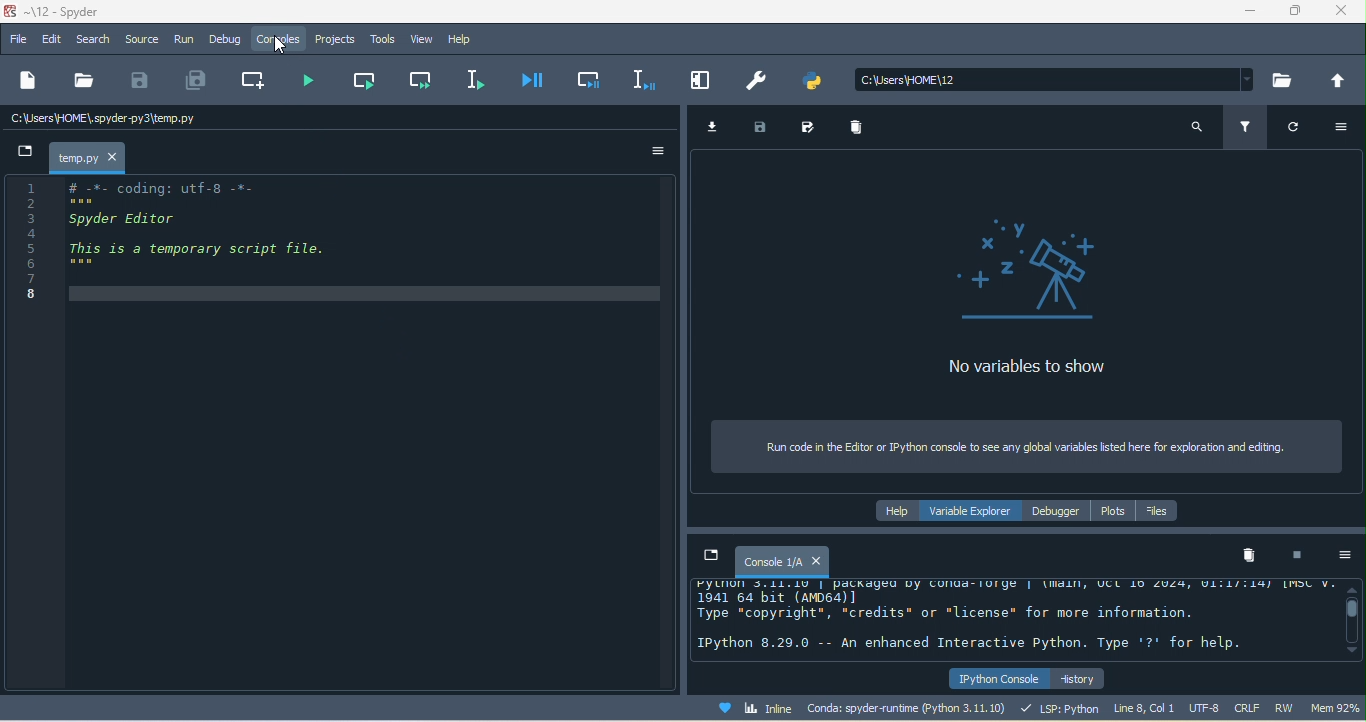 The width and height of the screenshot is (1366, 722). Describe the element at coordinates (996, 676) in the screenshot. I see `ipython console` at that location.